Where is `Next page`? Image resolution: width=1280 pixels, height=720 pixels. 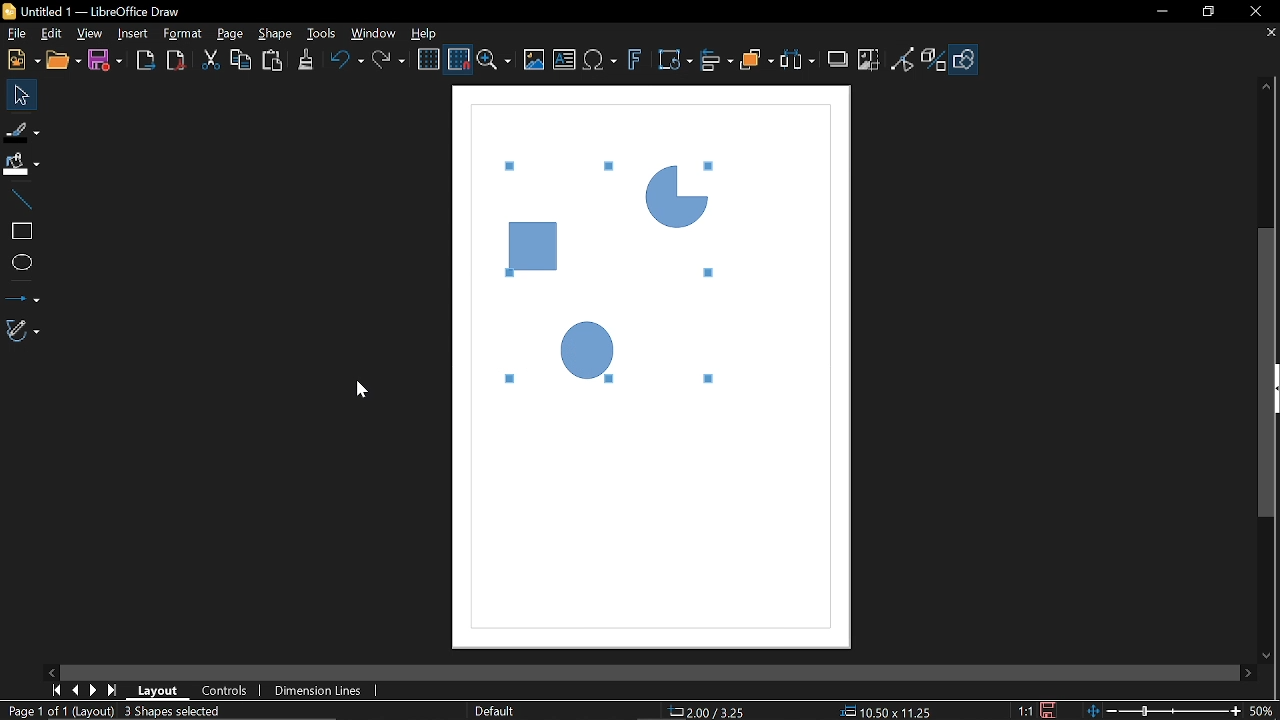
Next page is located at coordinates (94, 690).